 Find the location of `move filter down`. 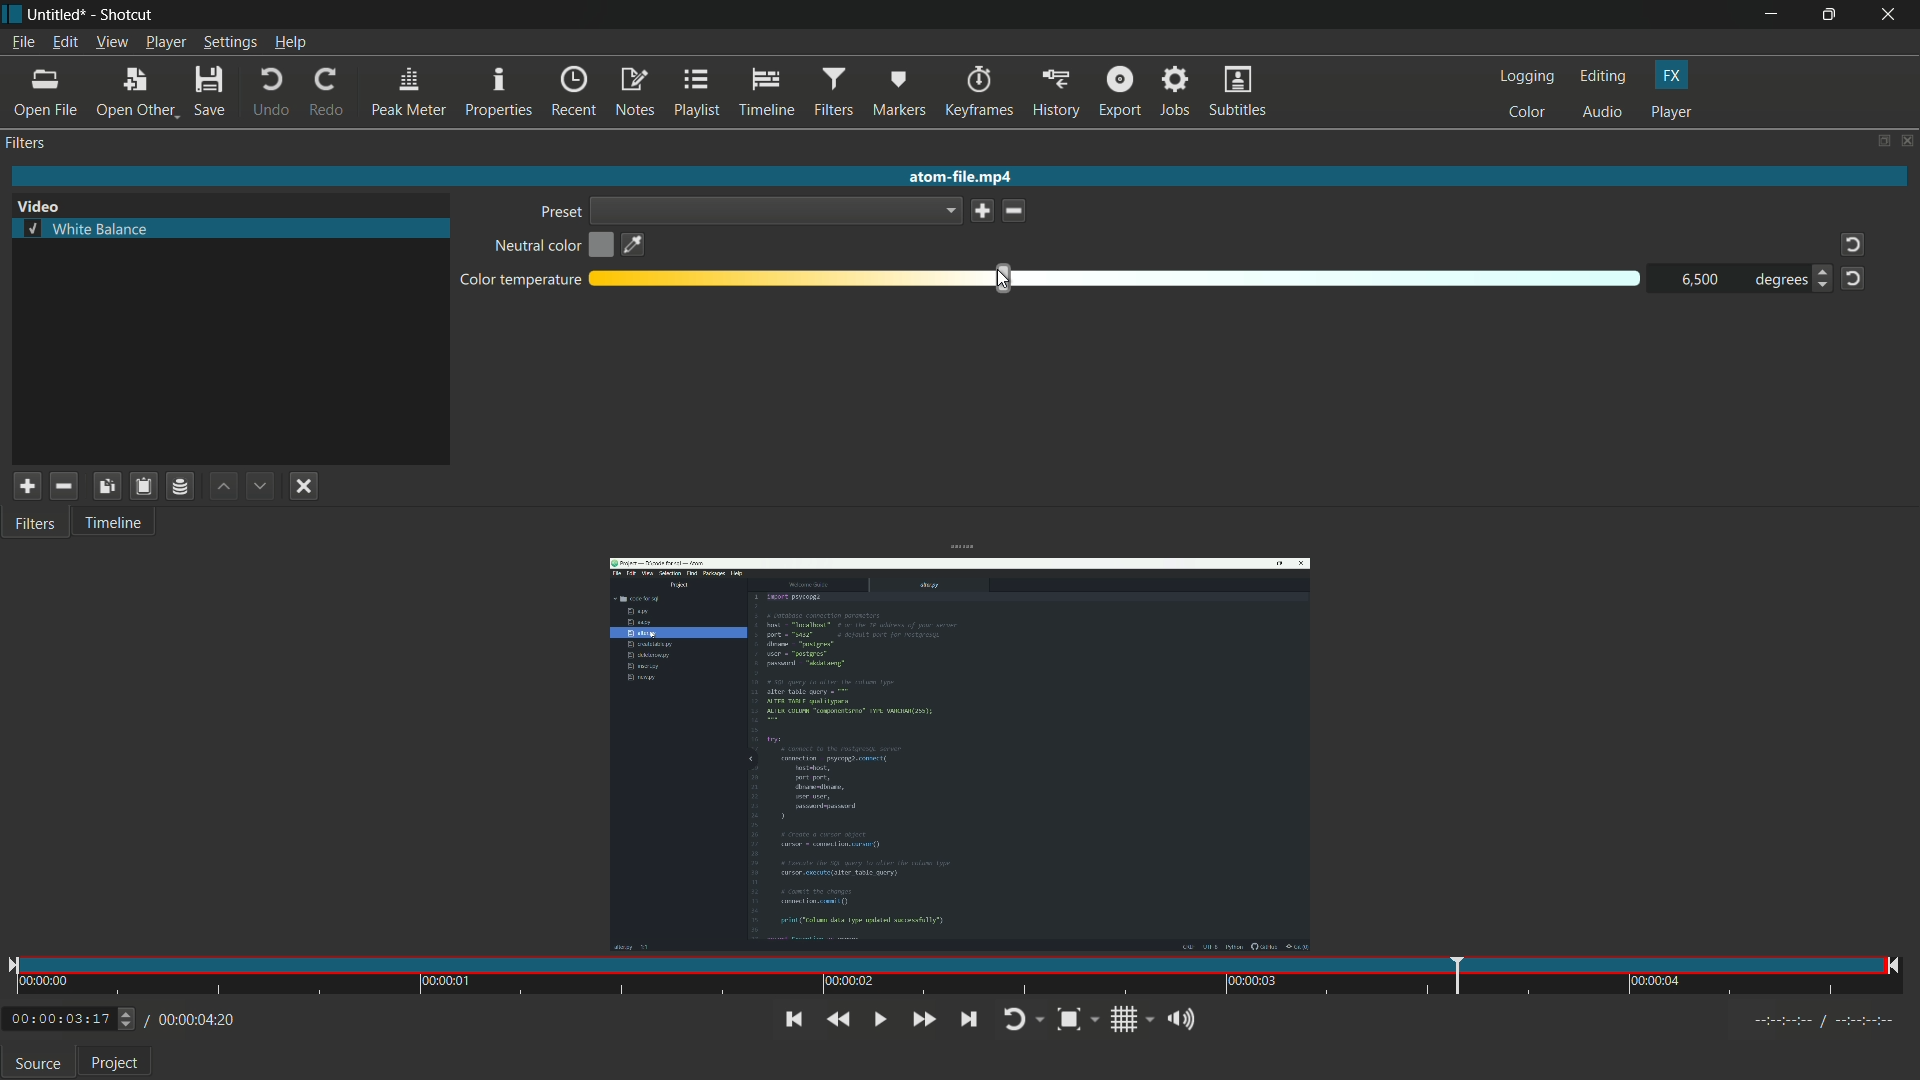

move filter down is located at coordinates (262, 486).